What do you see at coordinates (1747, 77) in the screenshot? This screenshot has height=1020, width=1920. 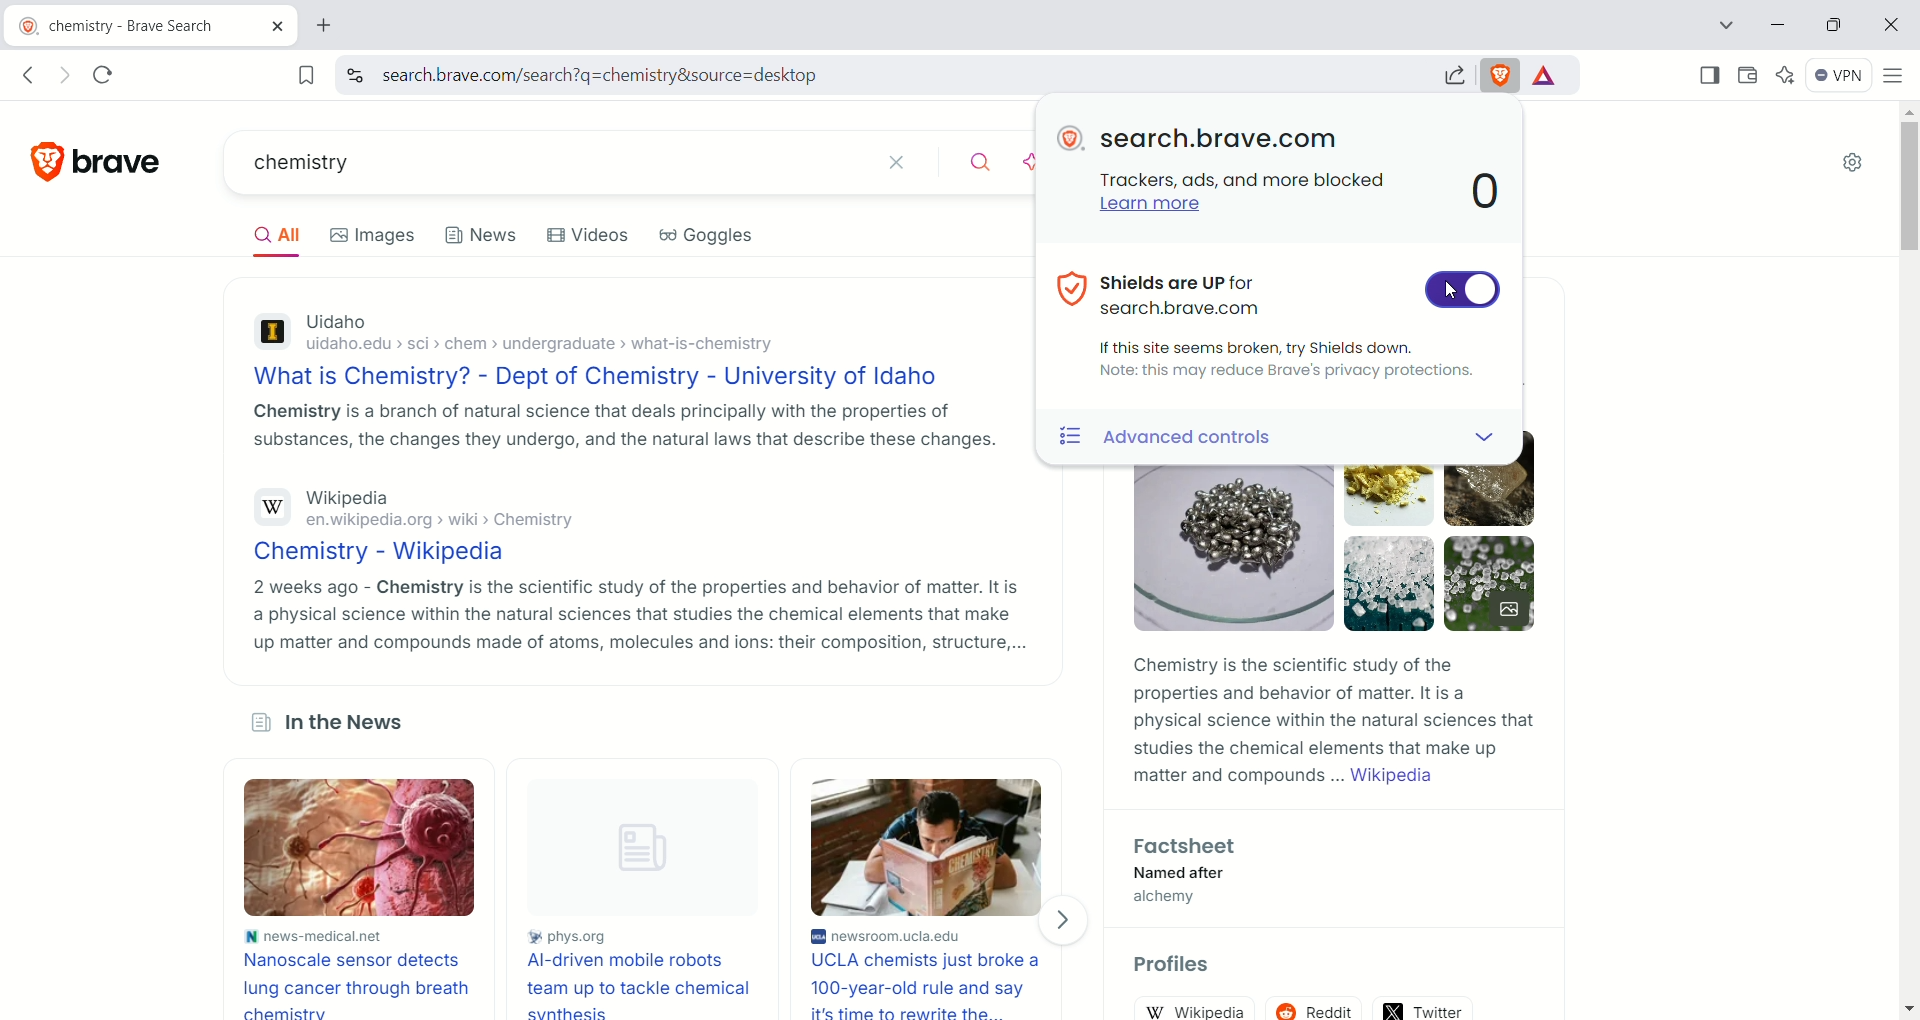 I see `wallet` at bounding box center [1747, 77].